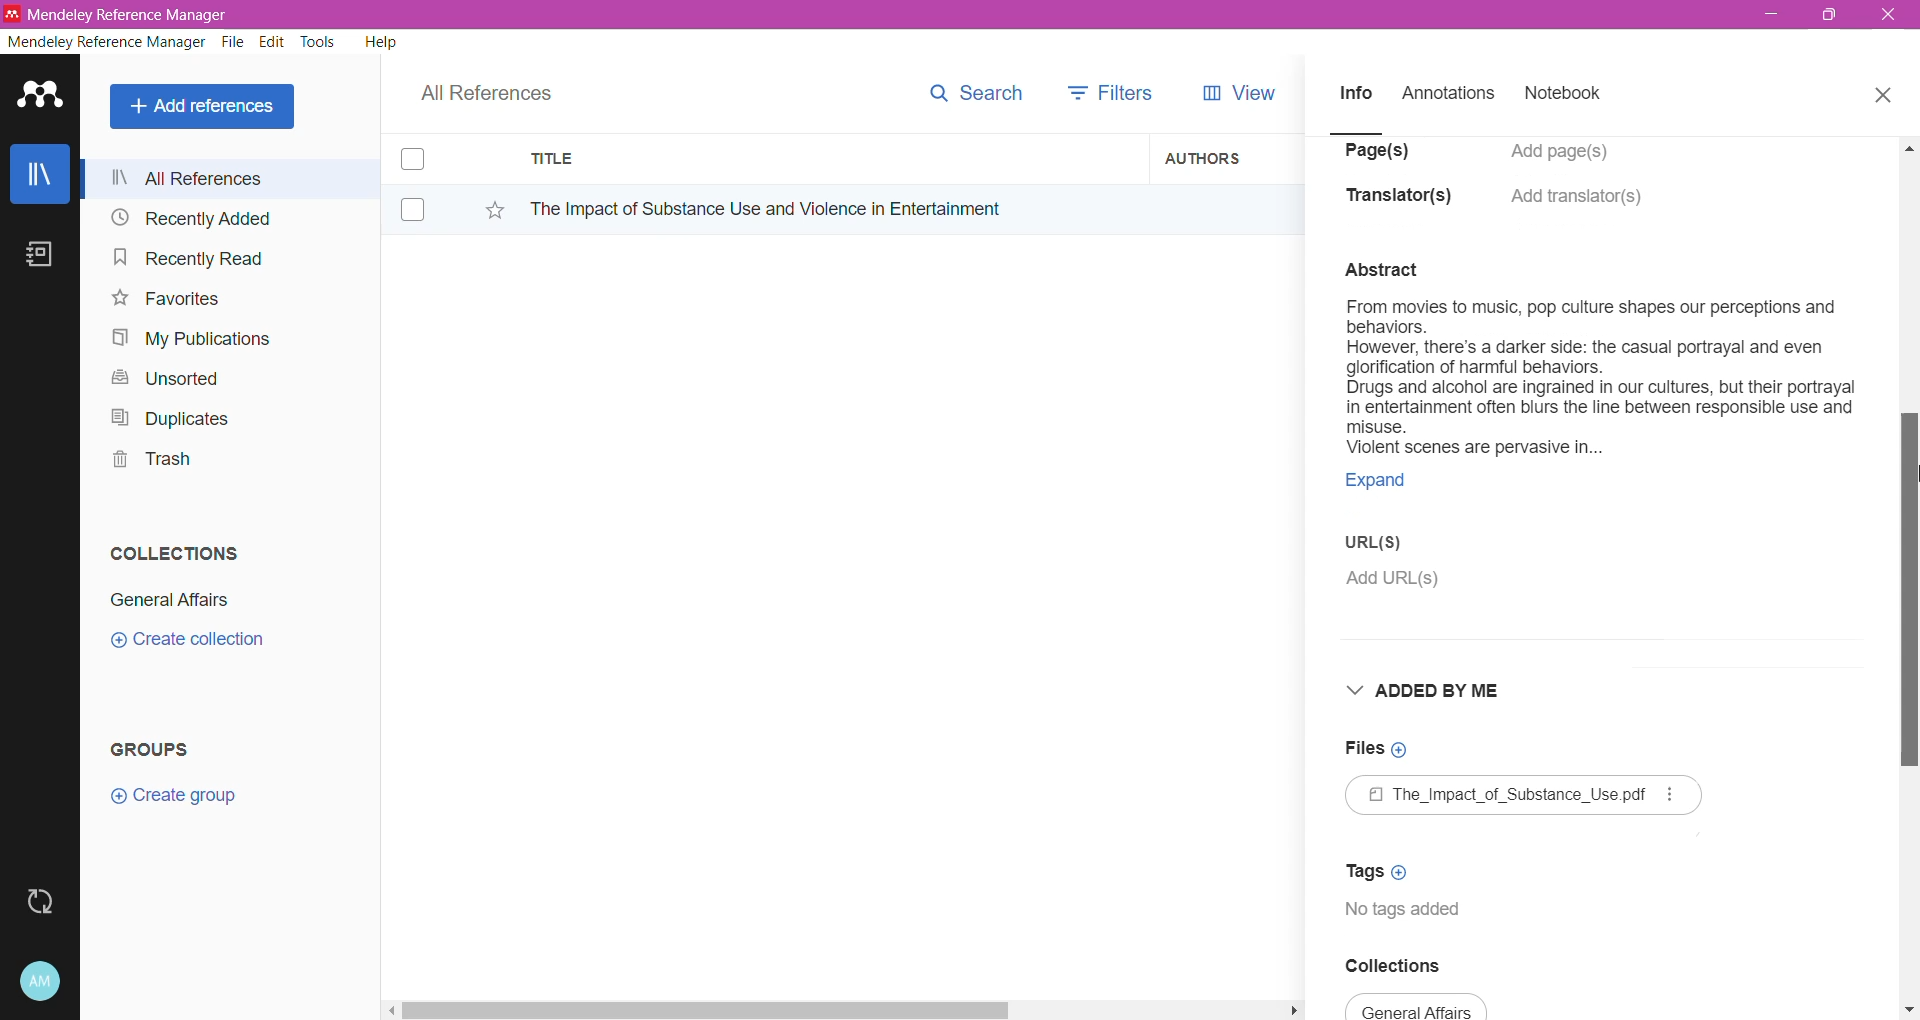 This screenshot has width=1920, height=1020. What do you see at coordinates (164, 299) in the screenshot?
I see `Favorites` at bounding box center [164, 299].